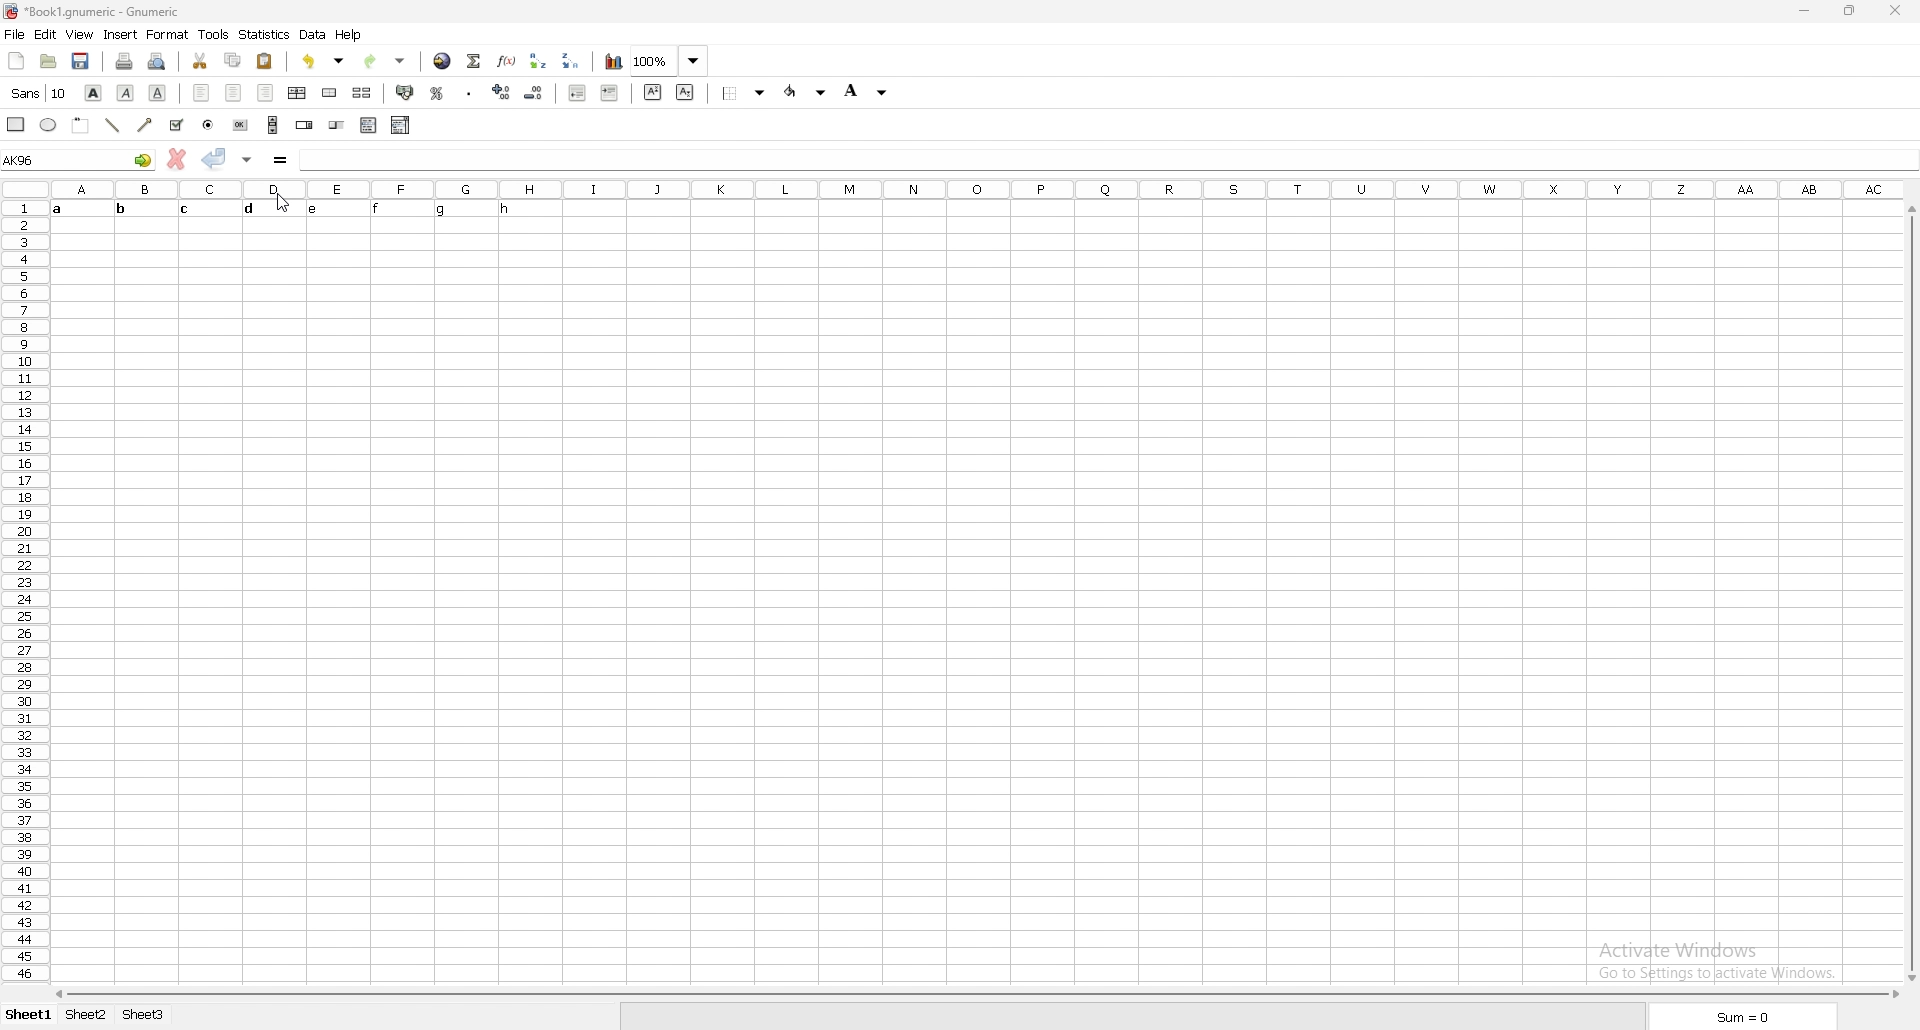 The width and height of the screenshot is (1920, 1030). I want to click on edit, so click(45, 34).